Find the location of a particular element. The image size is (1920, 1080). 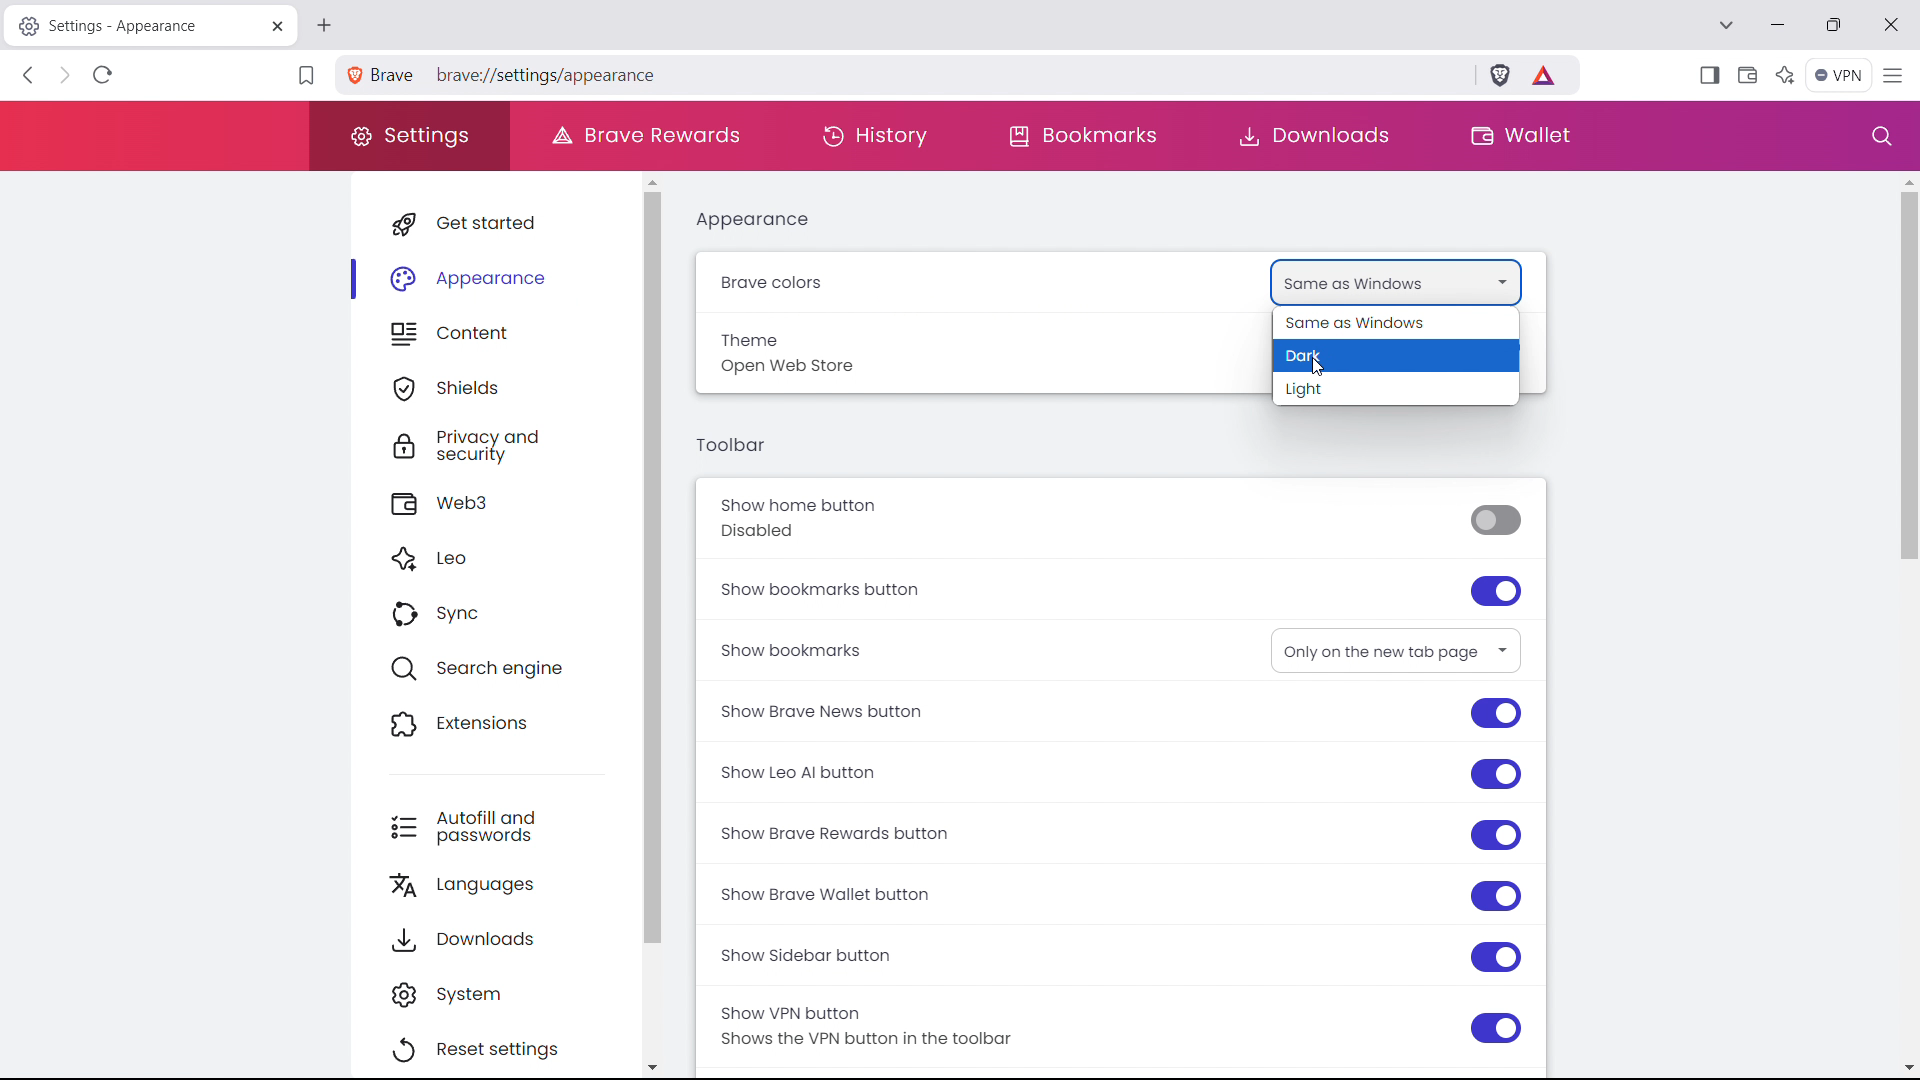

show VPN button Shows the VPN button in the toolbar is located at coordinates (1116, 1024).